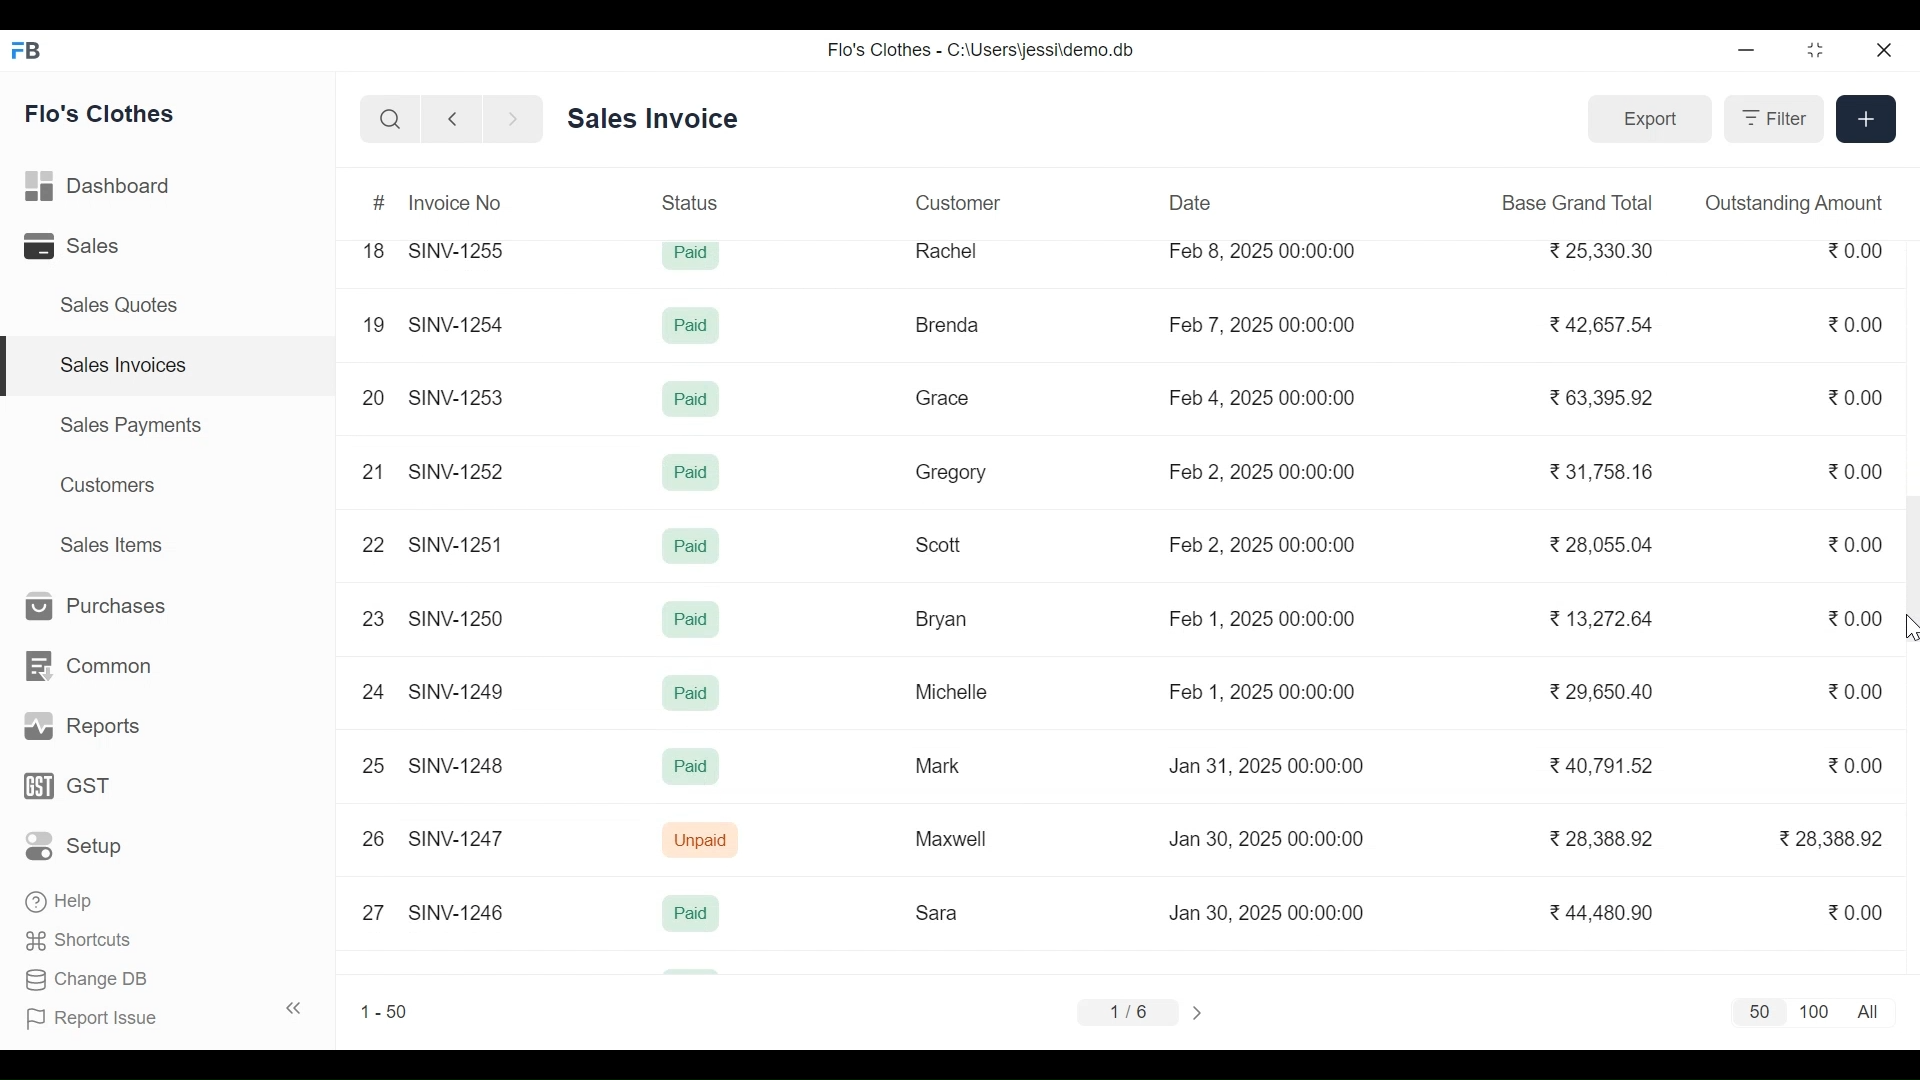  Describe the element at coordinates (693, 201) in the screenshot. I see `Status` at that location.